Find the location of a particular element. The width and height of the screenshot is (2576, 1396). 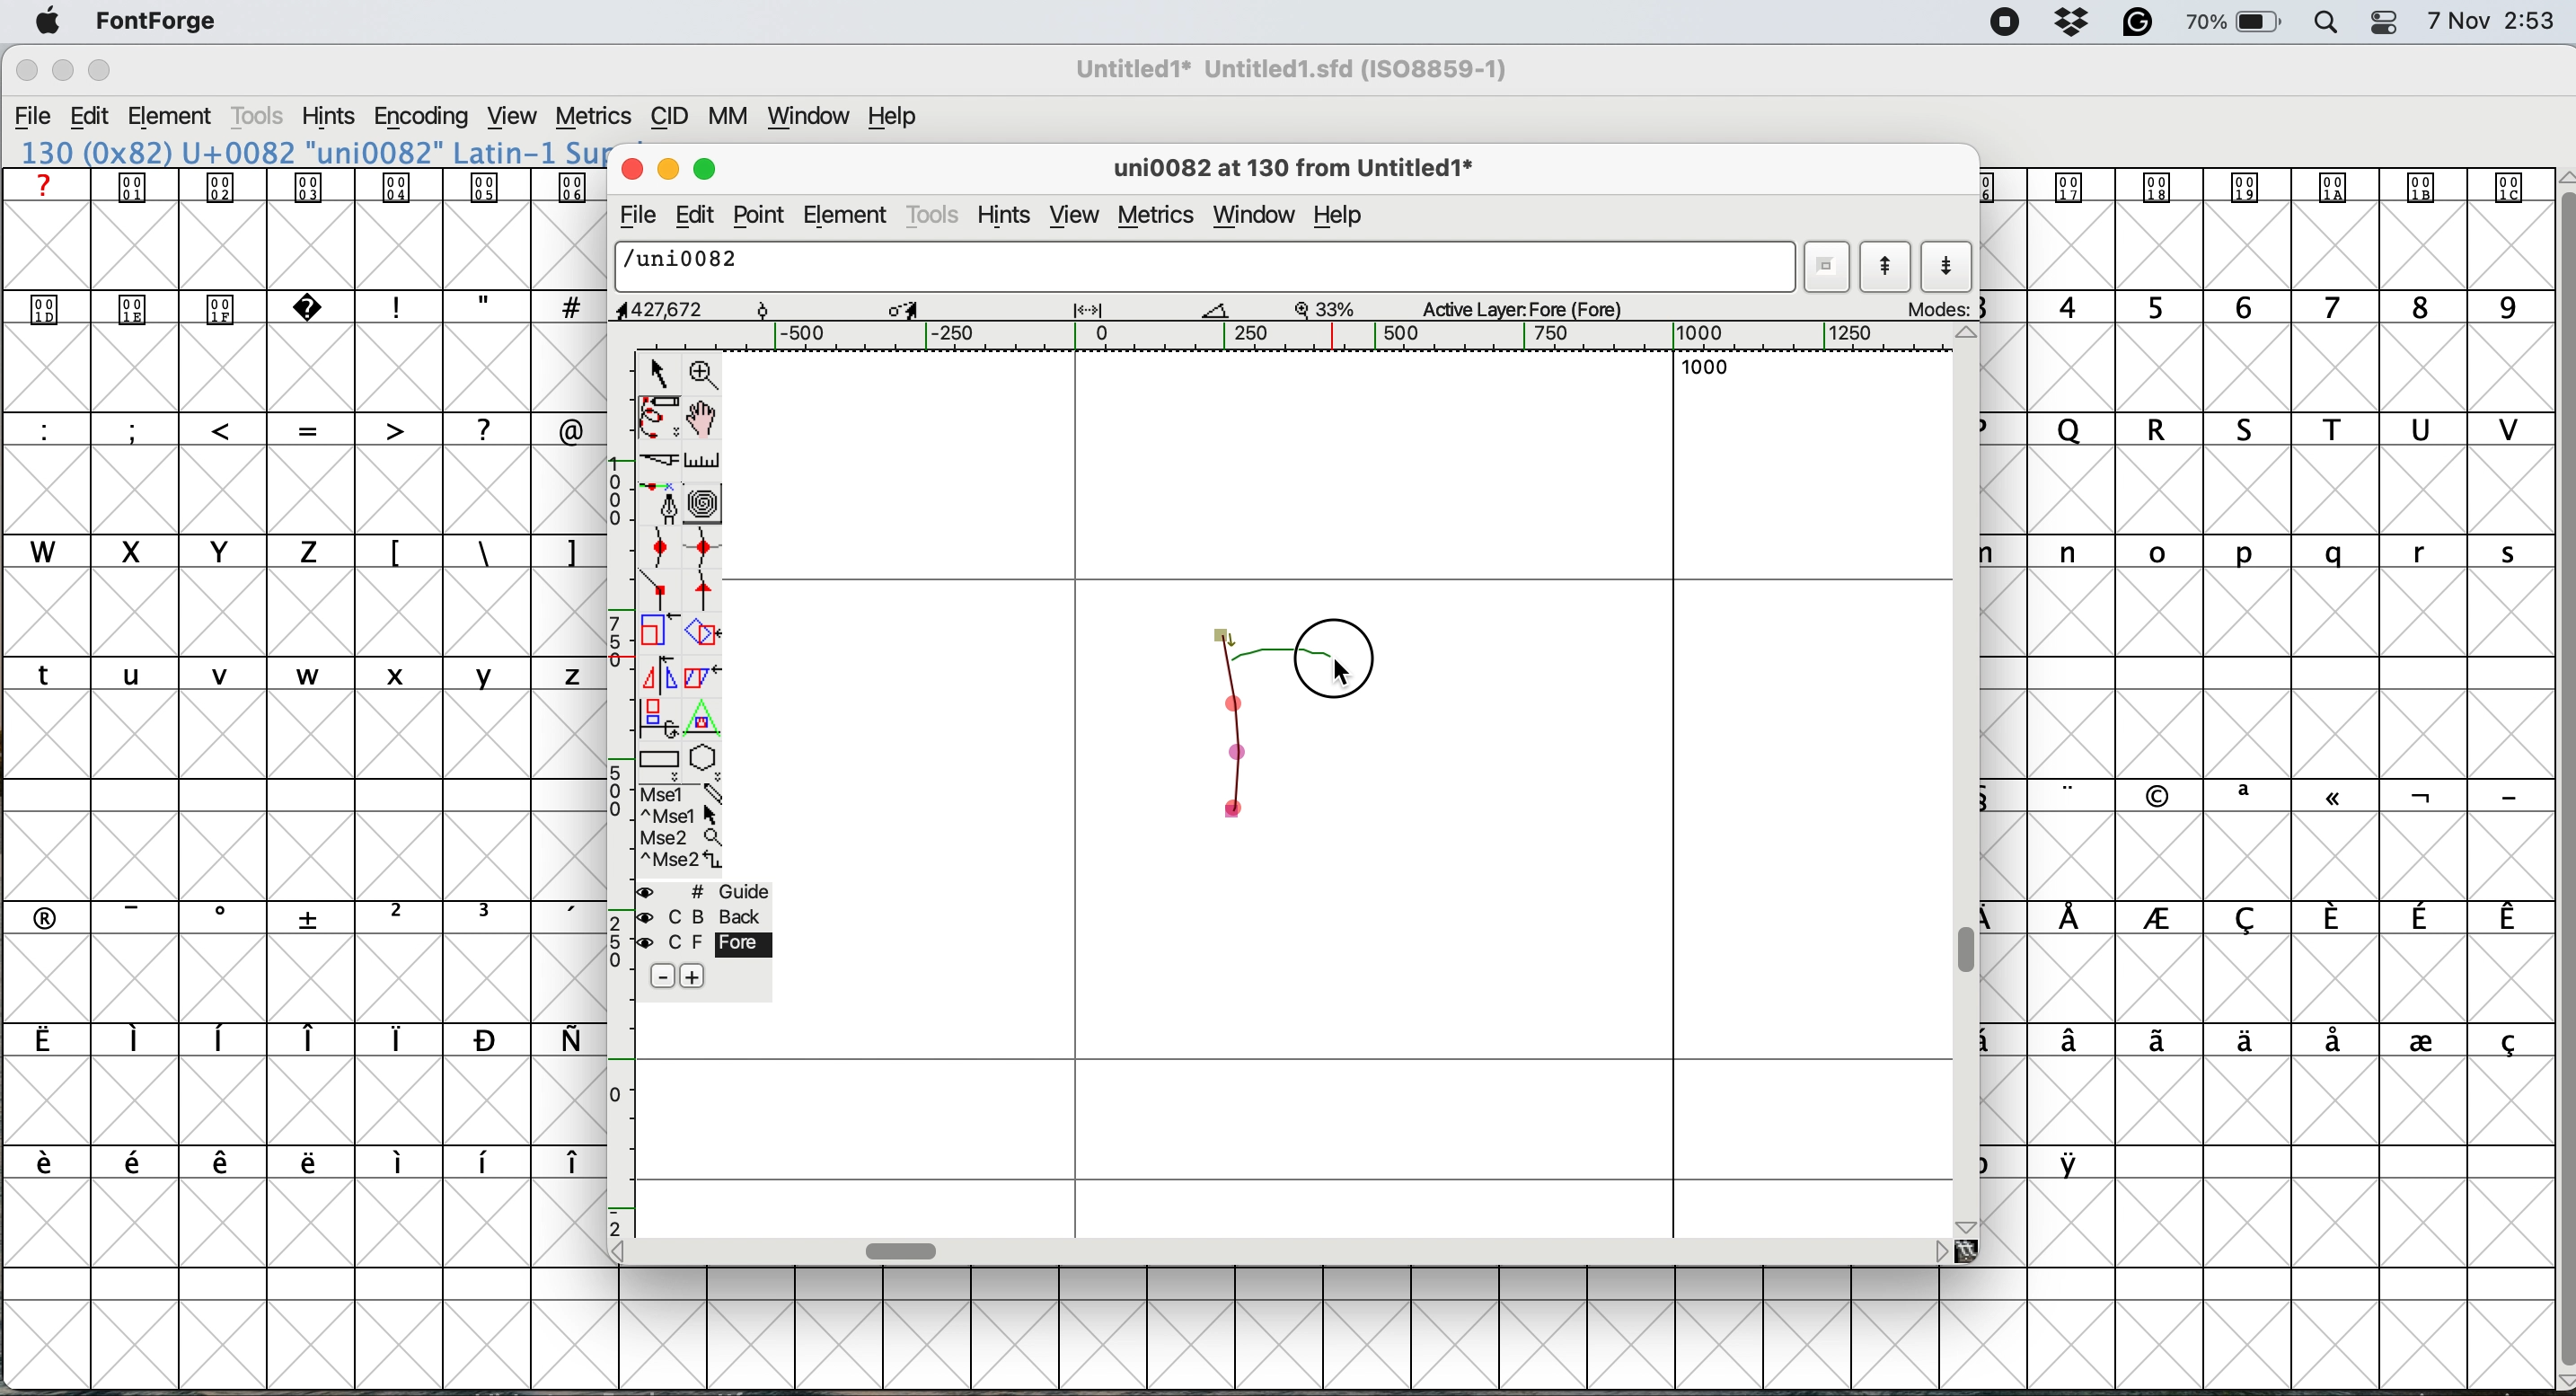

file is located at coordinates (634, 218).